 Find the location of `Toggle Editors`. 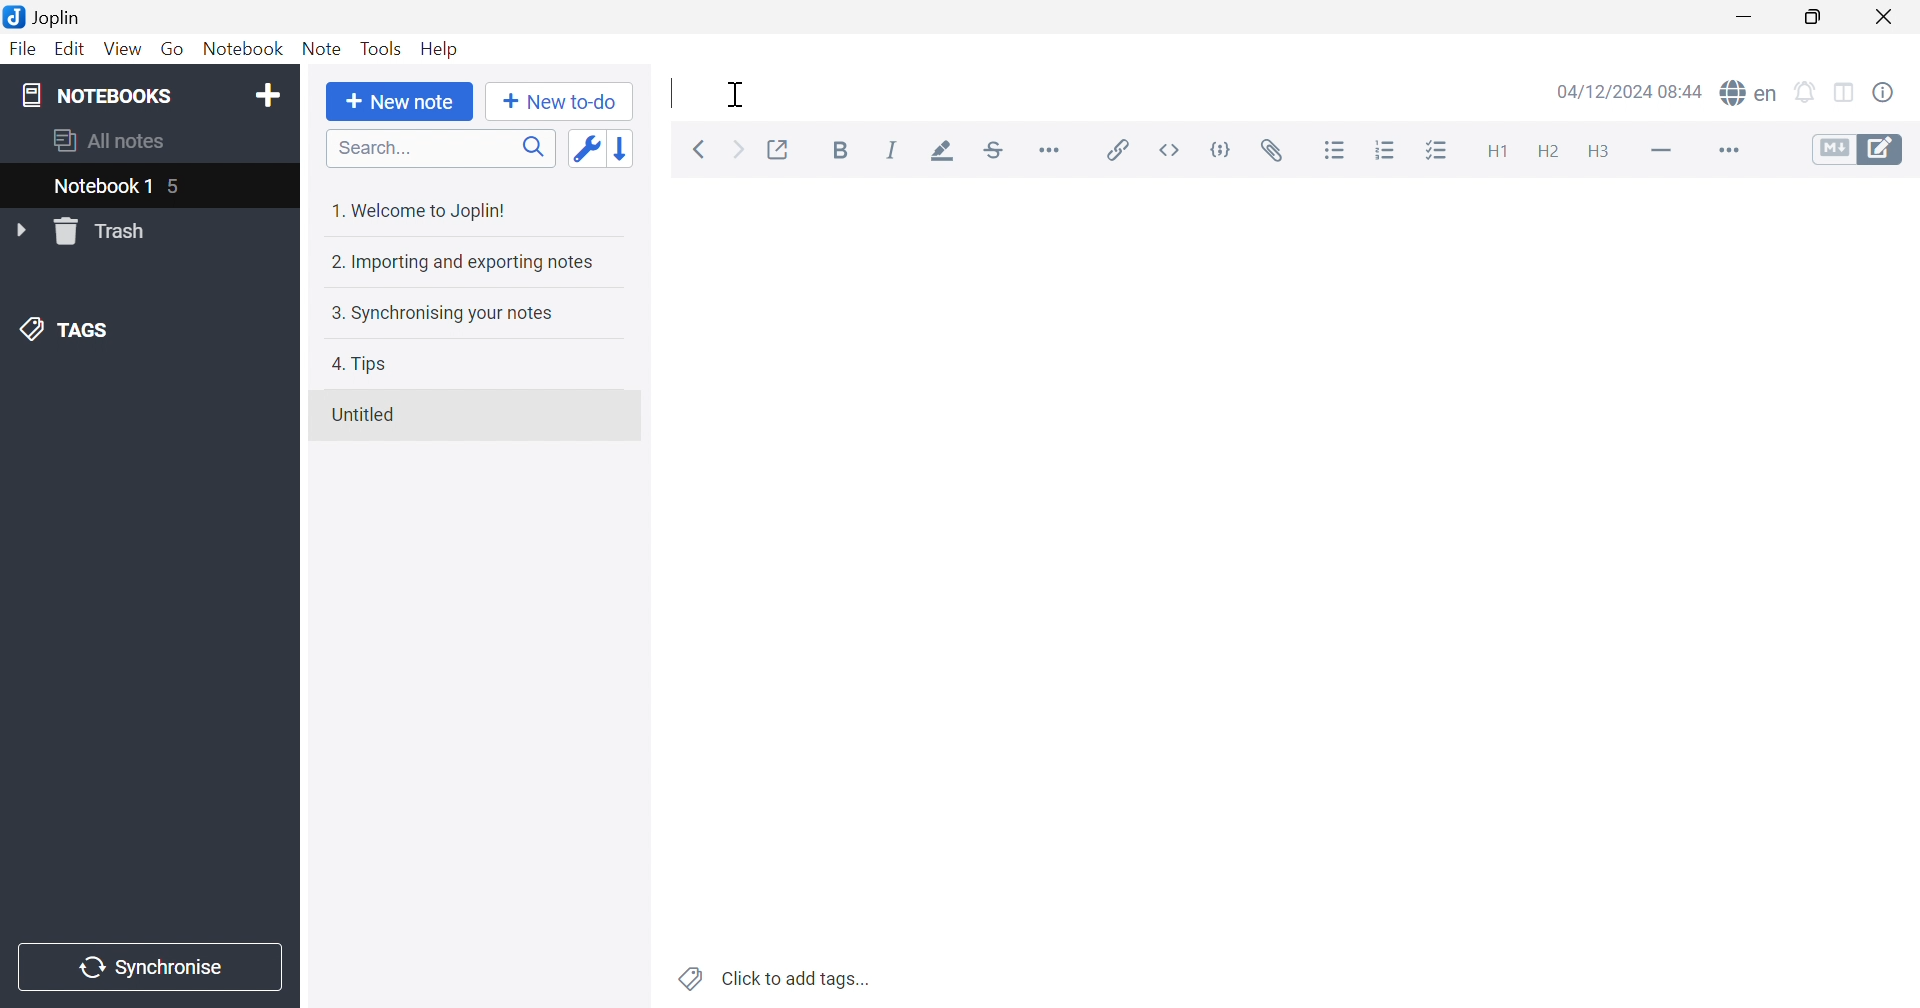

Toggle Editors is located at coordinates (1852, 153).